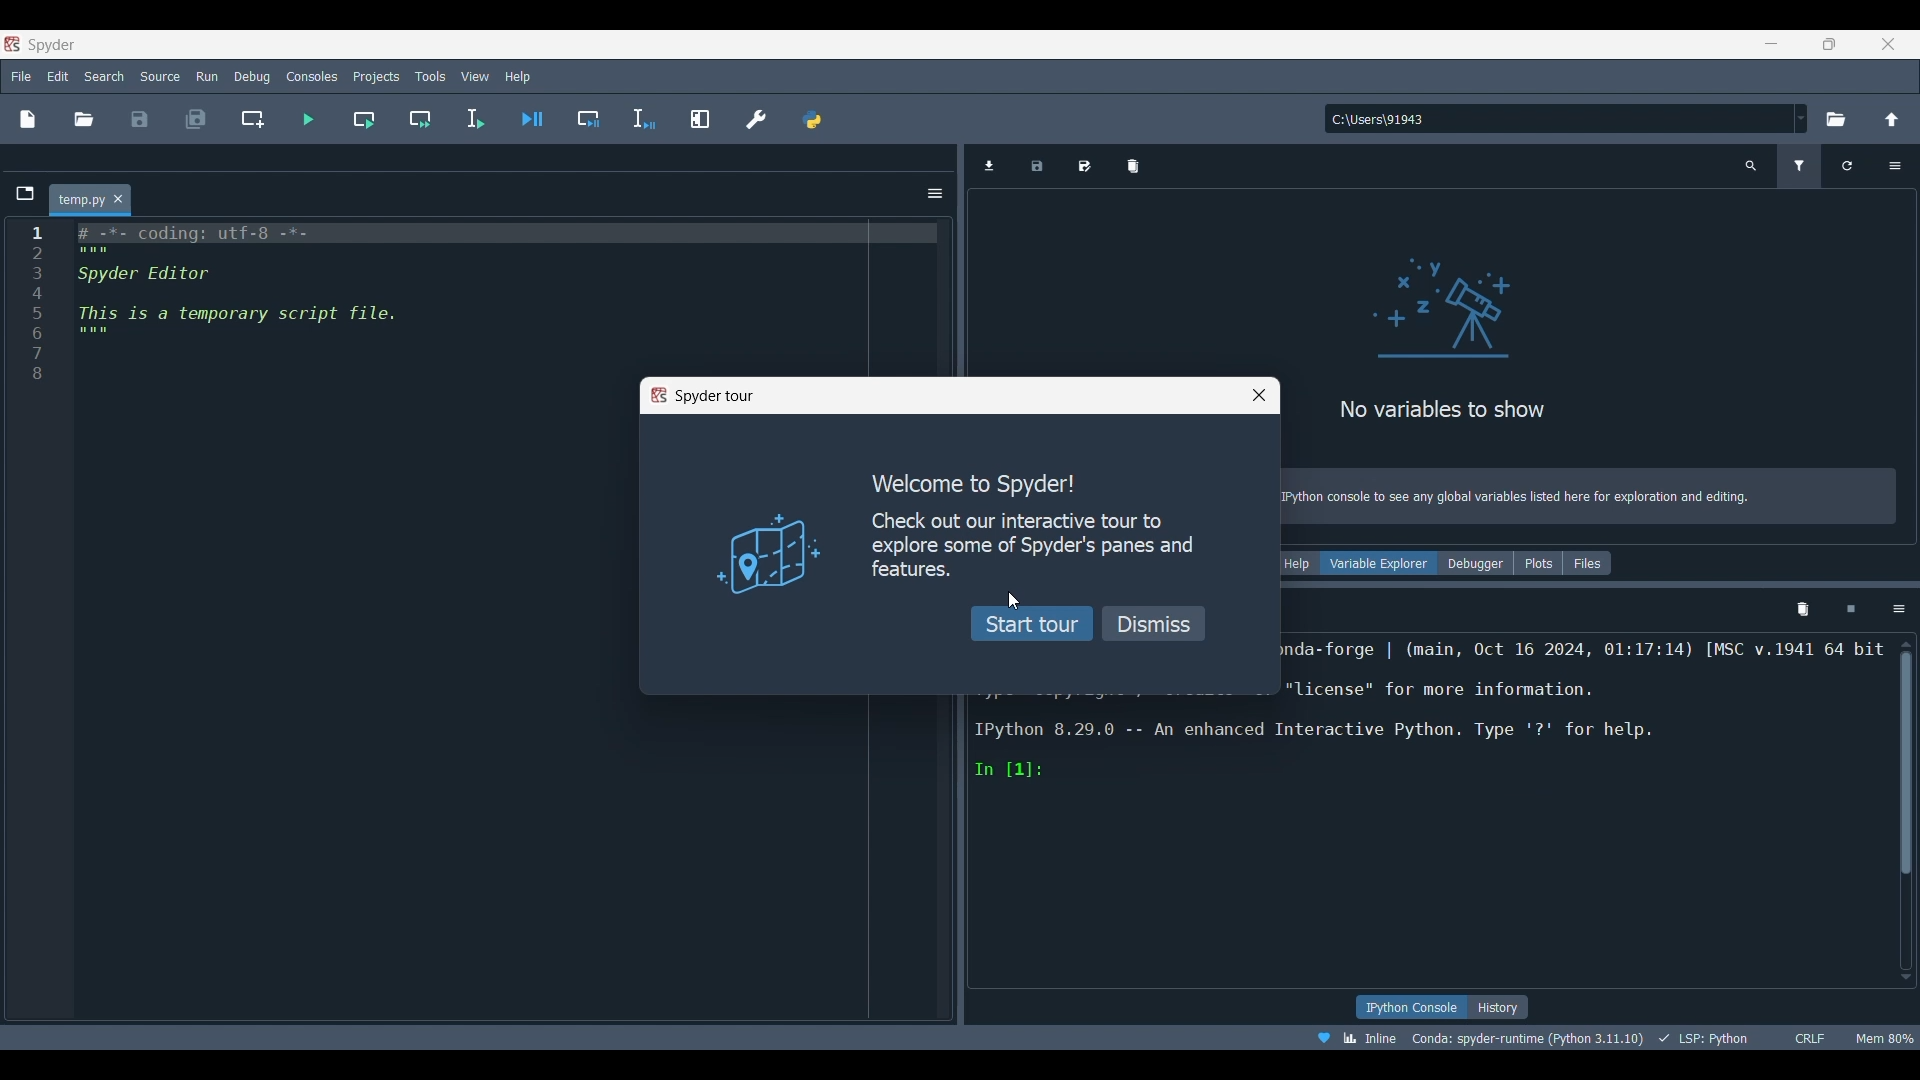 Image resolution: width=1920 pixels, height=1080 pixels. What do you see at coordinates (518, 76) in the screenshot?
I see `Help menu` at bounding box center [518, 76].